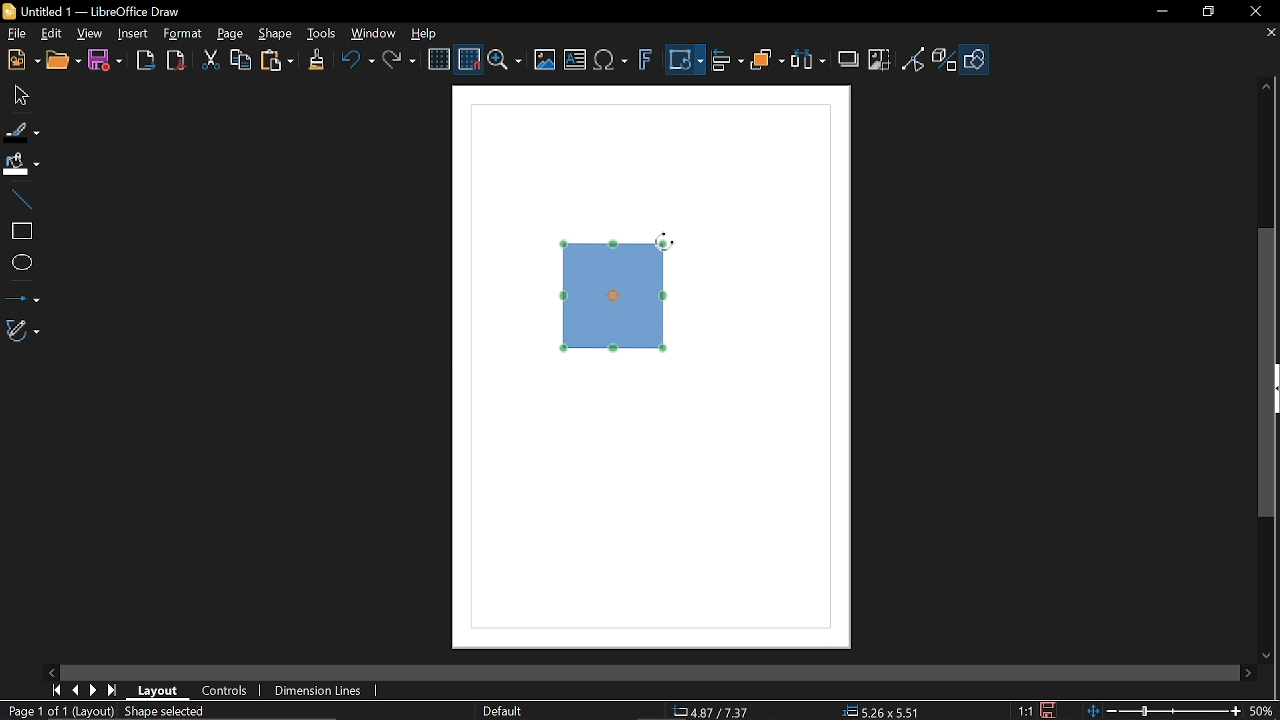 The width and height of the screenshot is (1280, 720). Describe the element at coordinates (19, 232) in the screenshot. I see `rectangle` at that location.